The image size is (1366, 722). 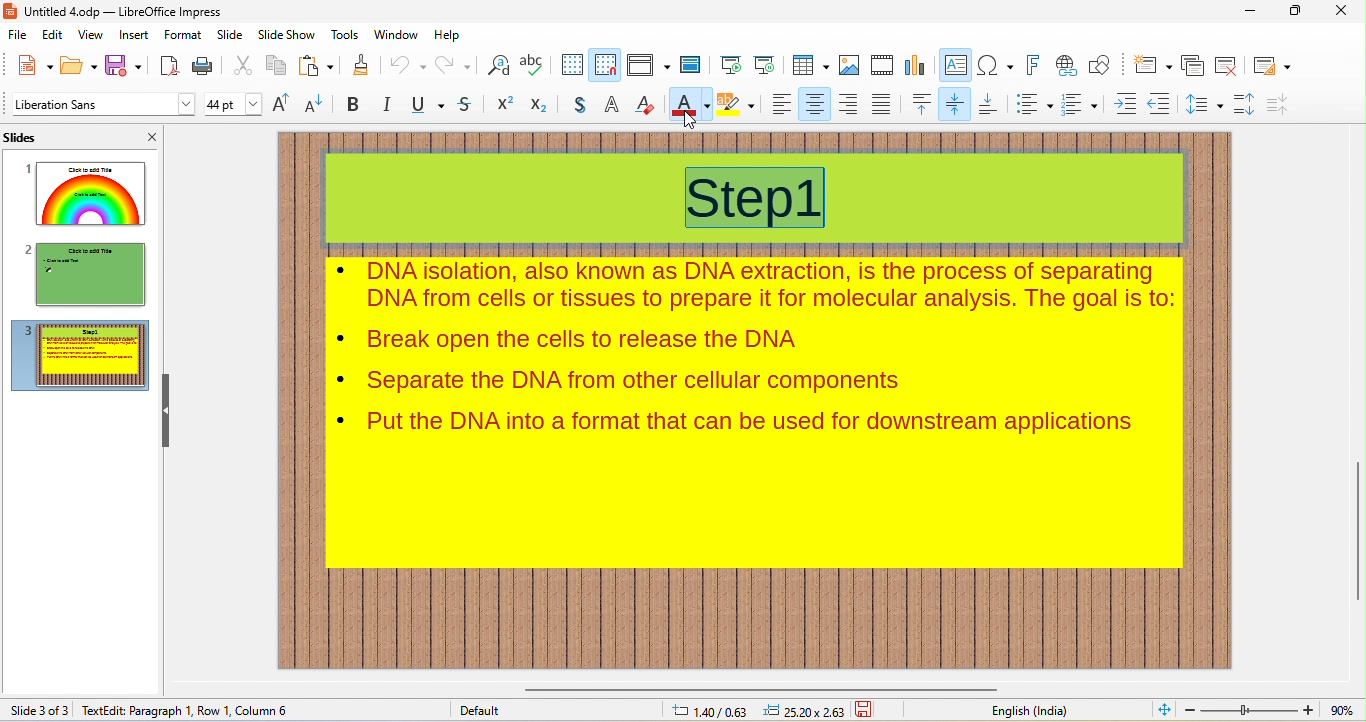 What do you see at coordinates (646, 107) in the screenshot?
I see `clear direct formatting` at bounding box center [646, 107].